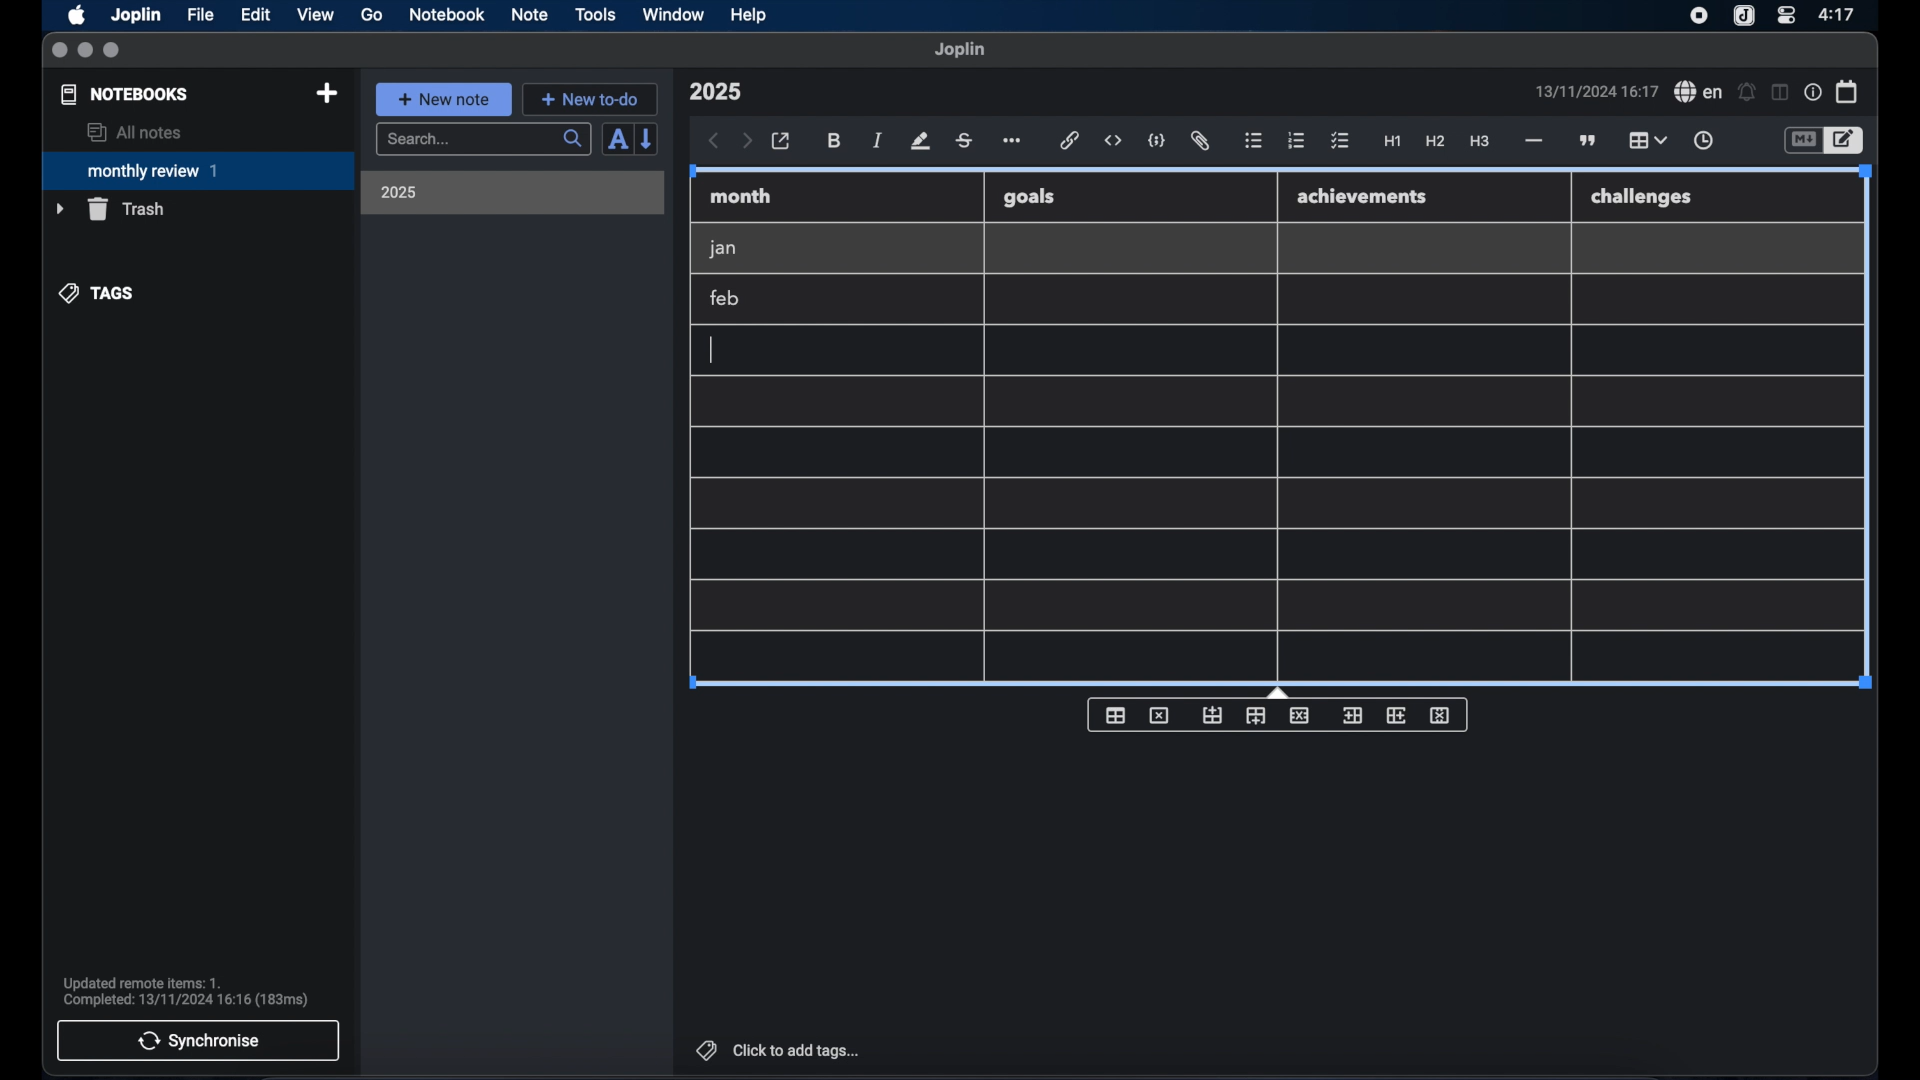 The width and height of the screenshot is (1920, 1080). I want to click on tools, so click(595, 14).